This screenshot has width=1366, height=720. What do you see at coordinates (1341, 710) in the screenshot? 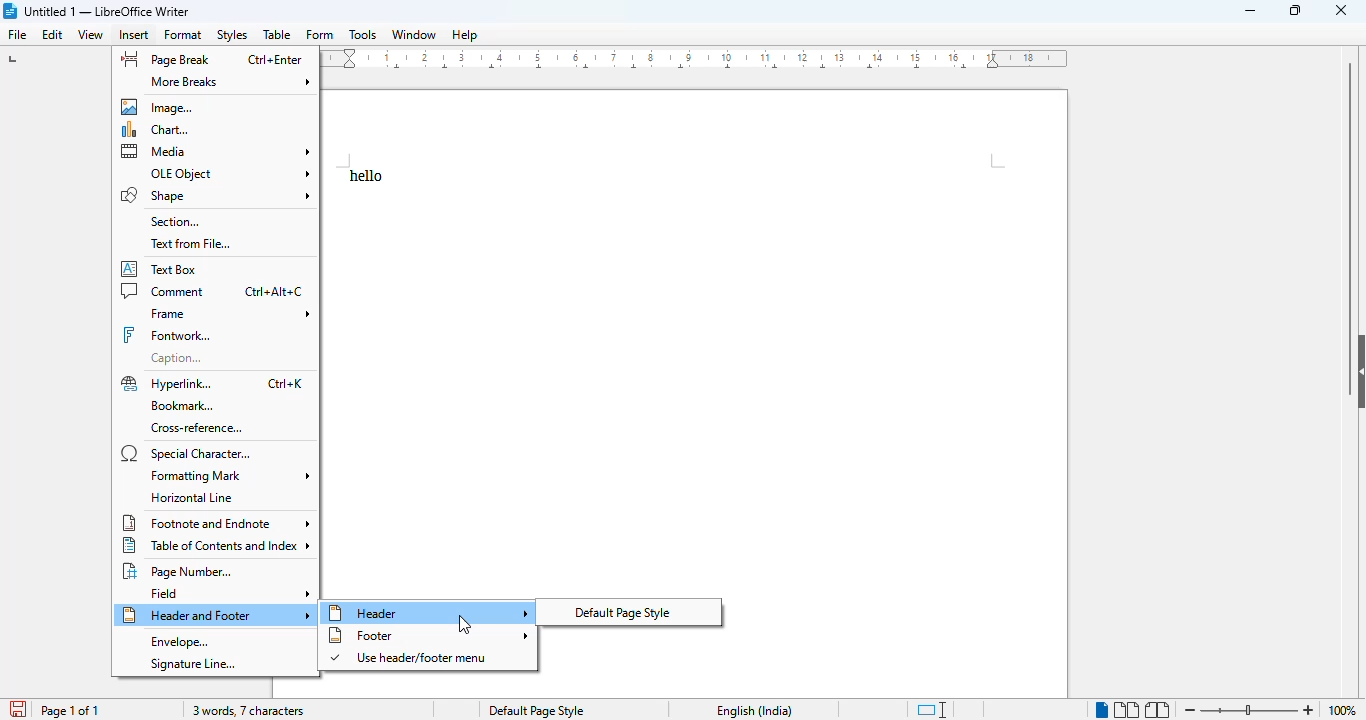
I see `100%` at bounding box center [1341, 710].